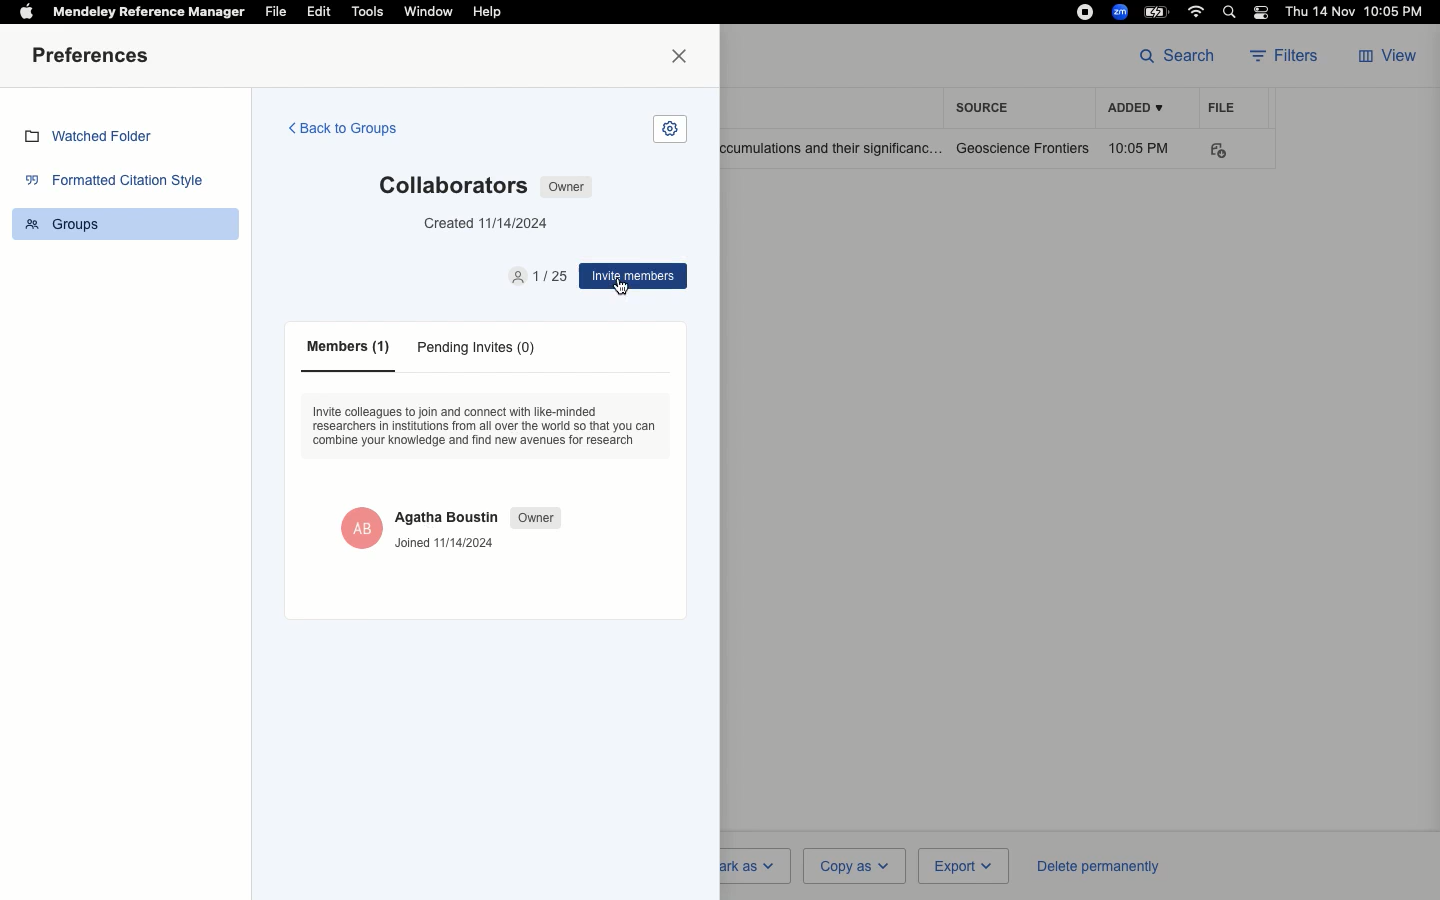 This screenshot has width=1440, height=900. Describe the element at coordinates (120, 183) in the screenshot. I see `Formatted citation style` at that location.